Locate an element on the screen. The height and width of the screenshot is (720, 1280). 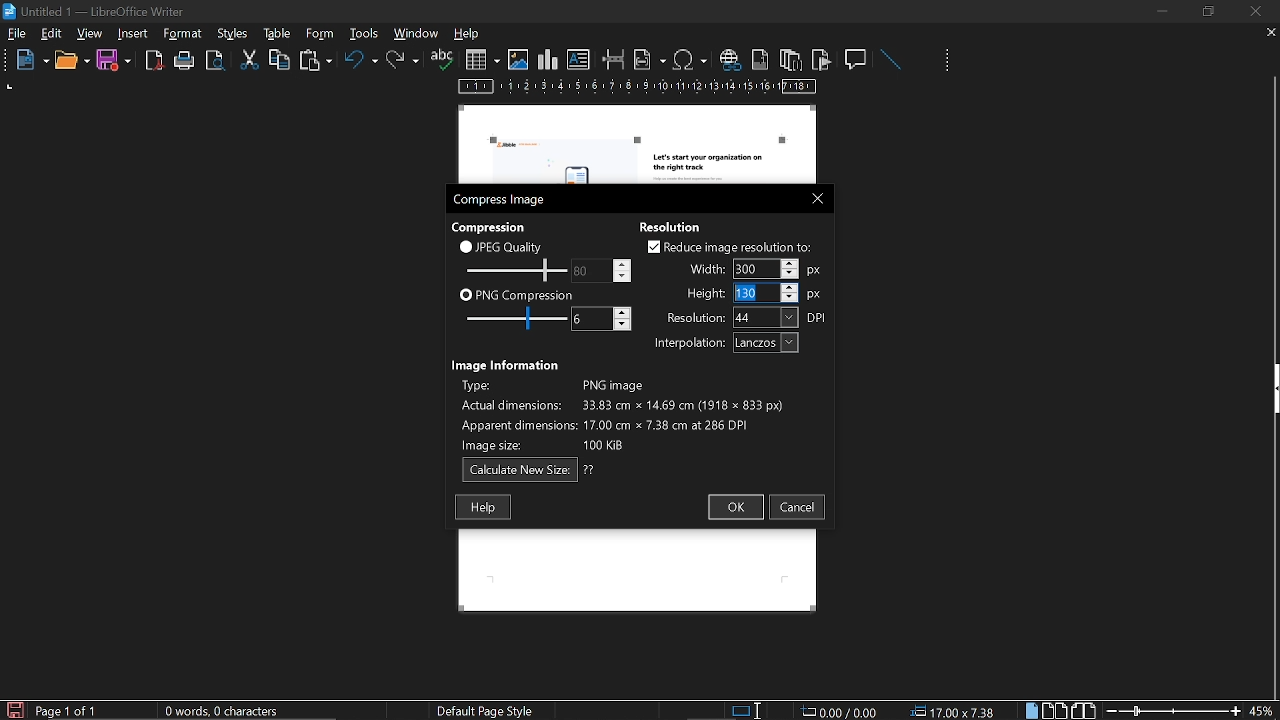
new is located at coordinates (27, 61).